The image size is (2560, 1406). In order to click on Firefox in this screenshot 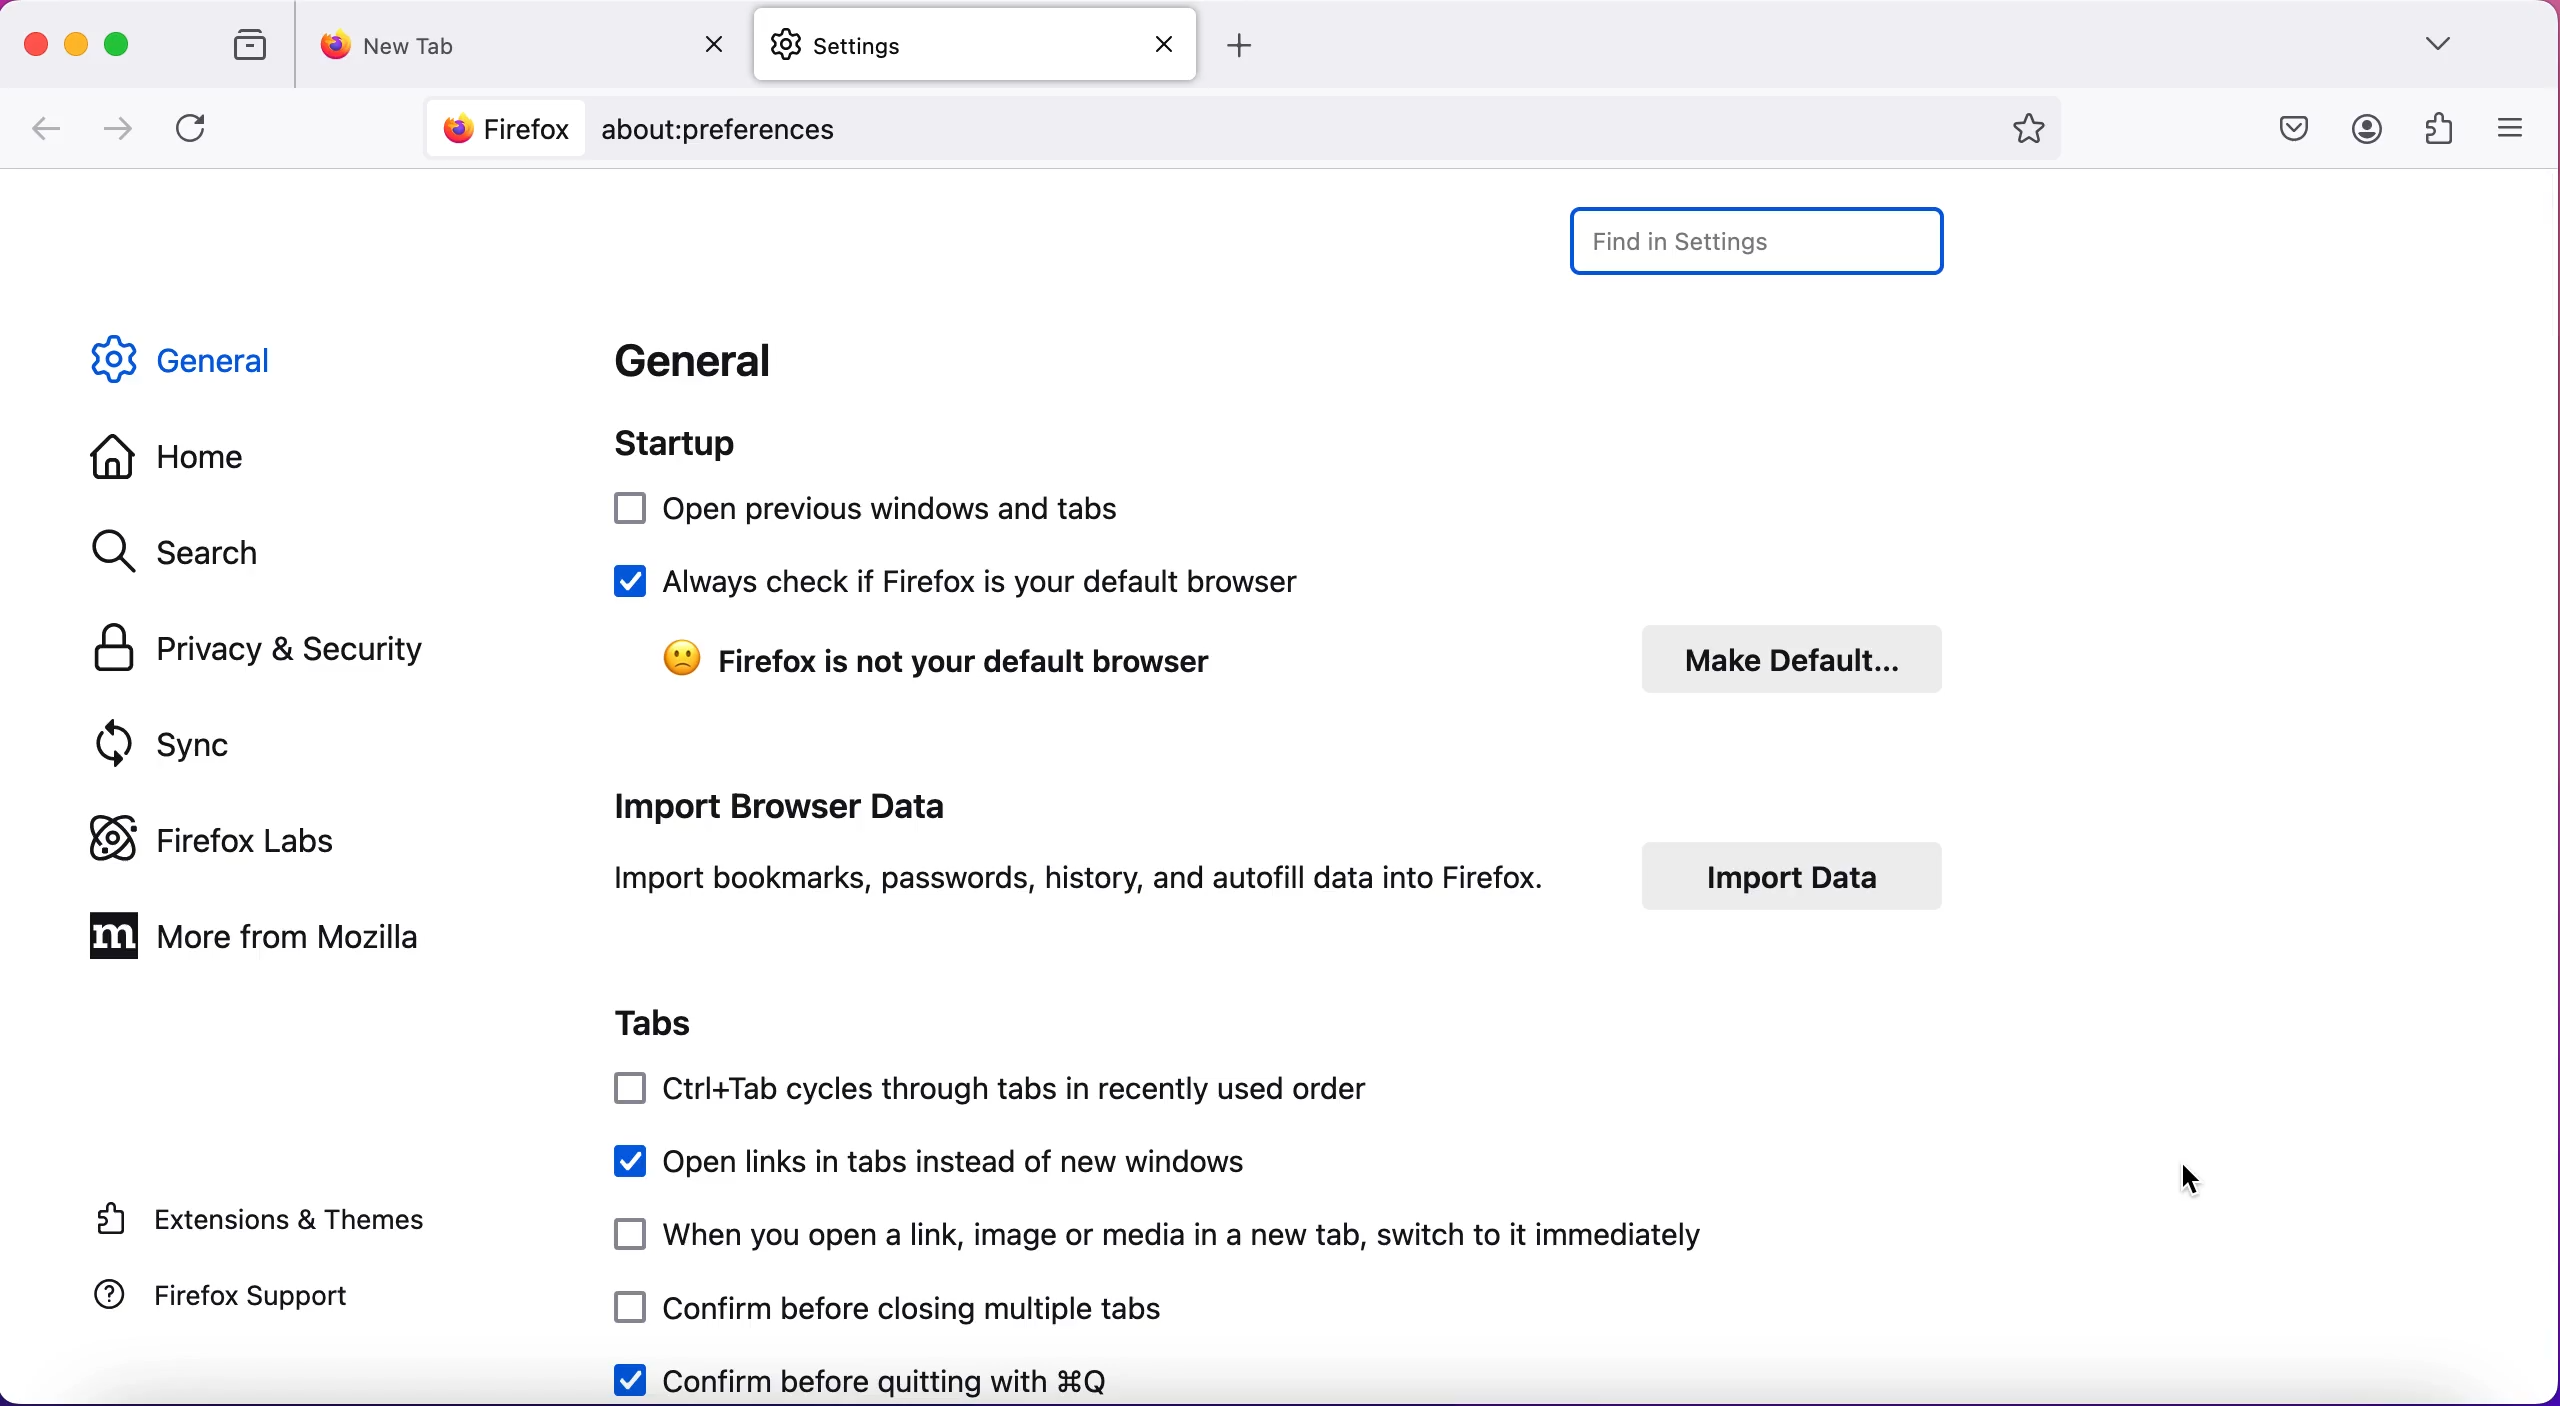, I will do `click(505, 129)`.